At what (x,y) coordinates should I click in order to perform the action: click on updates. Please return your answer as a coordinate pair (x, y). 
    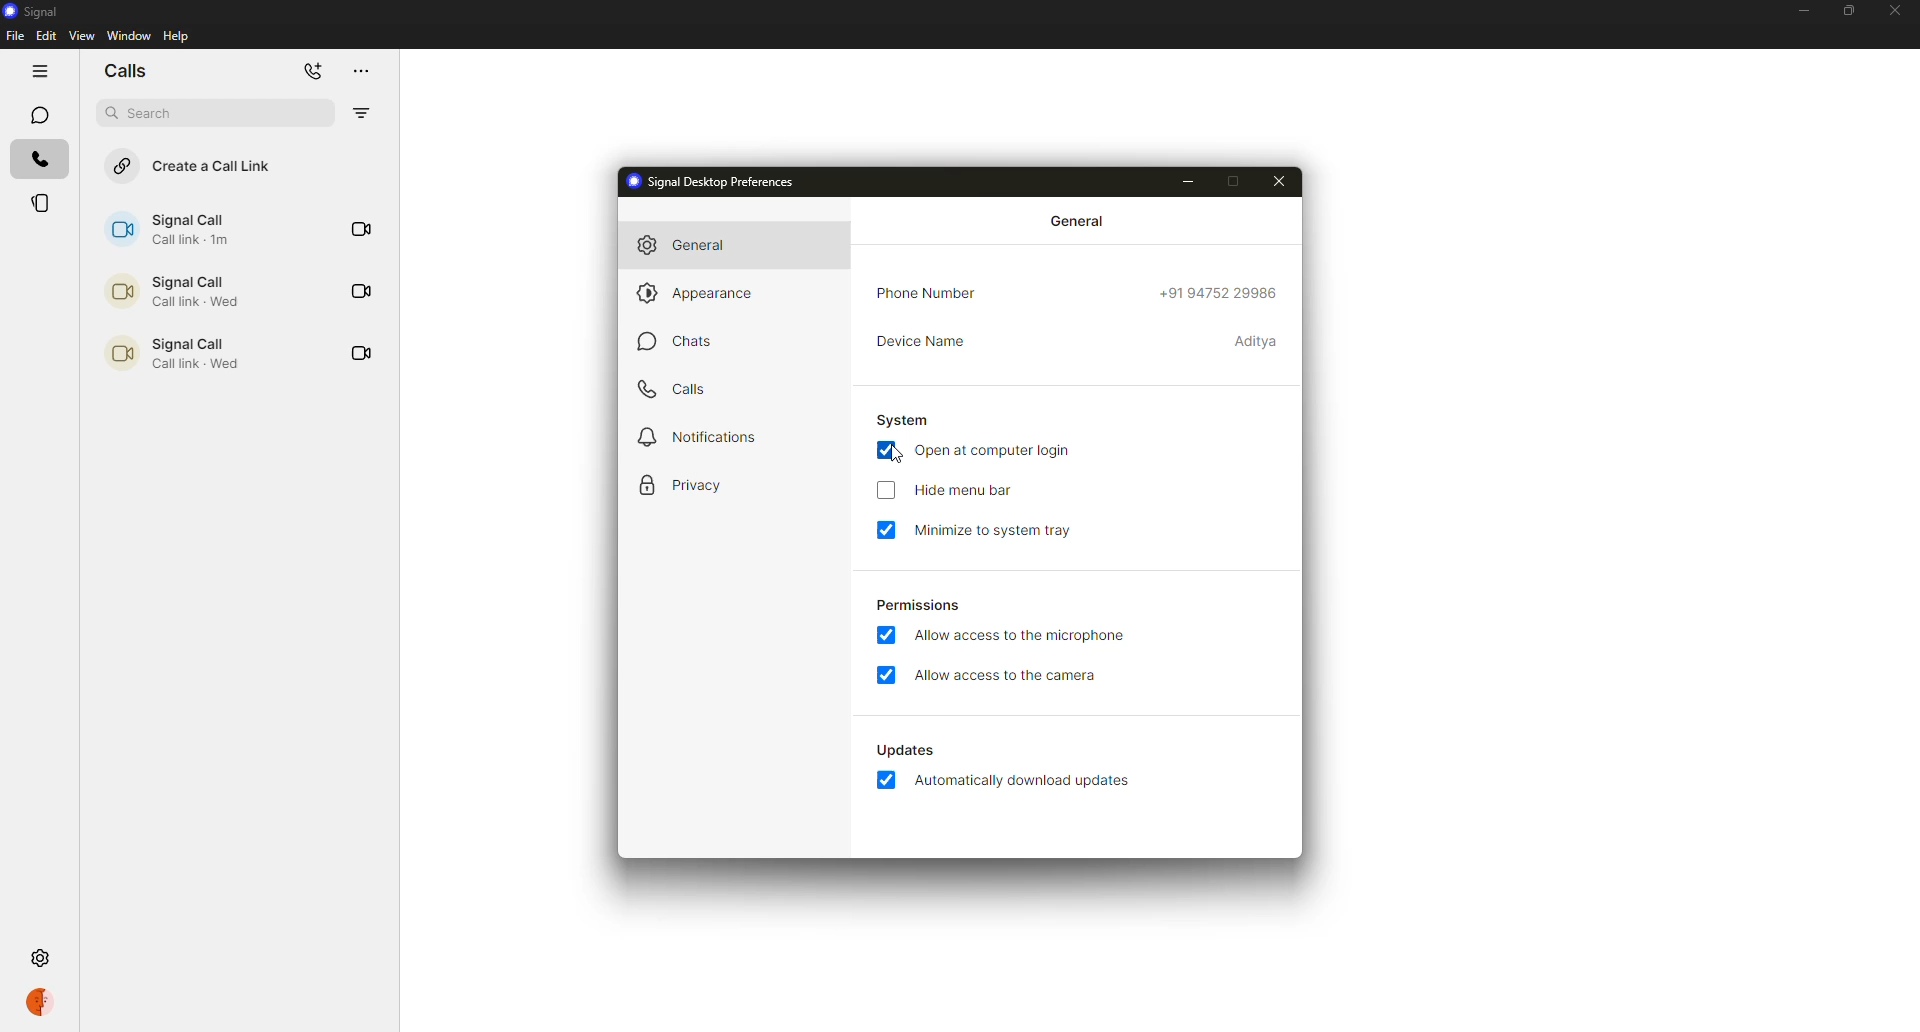
    Looking at the image, I should click on (909, 750).